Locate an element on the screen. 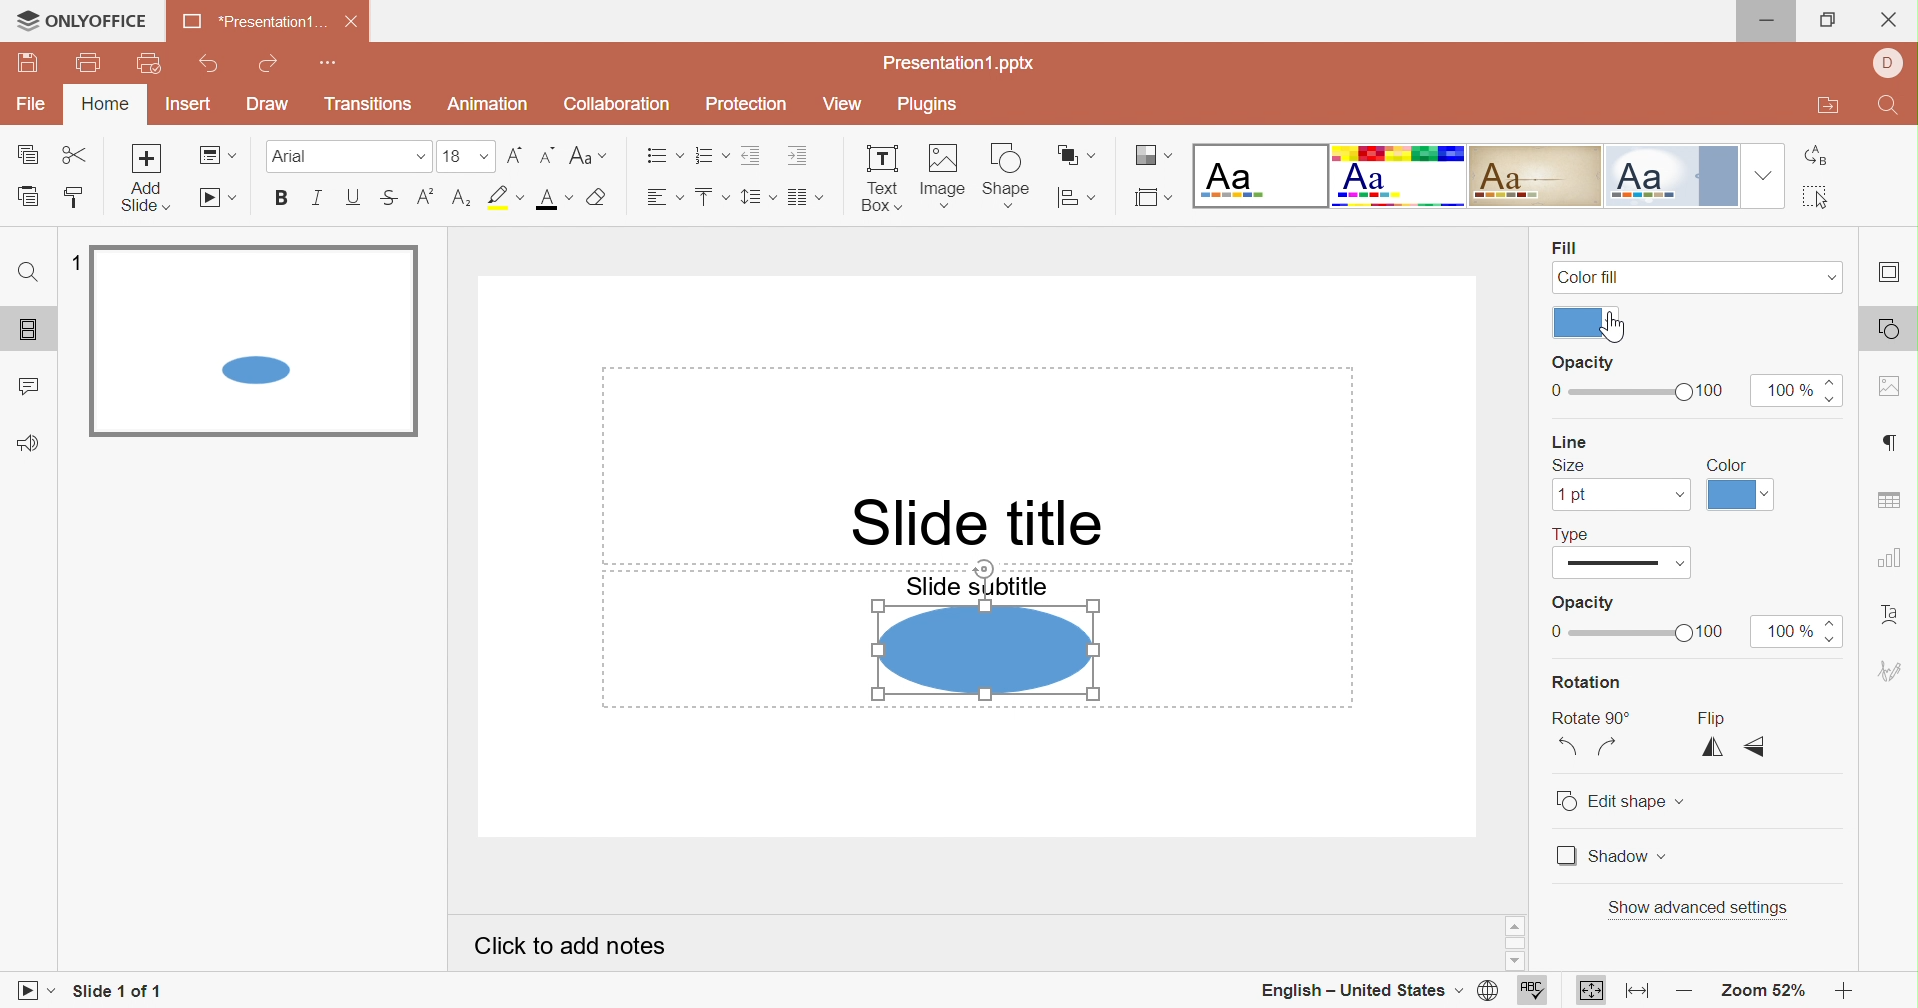 Image resolution: width=1918 pixels, height=1008 pixels. Spell checking is located at coordinates (1535, 990).